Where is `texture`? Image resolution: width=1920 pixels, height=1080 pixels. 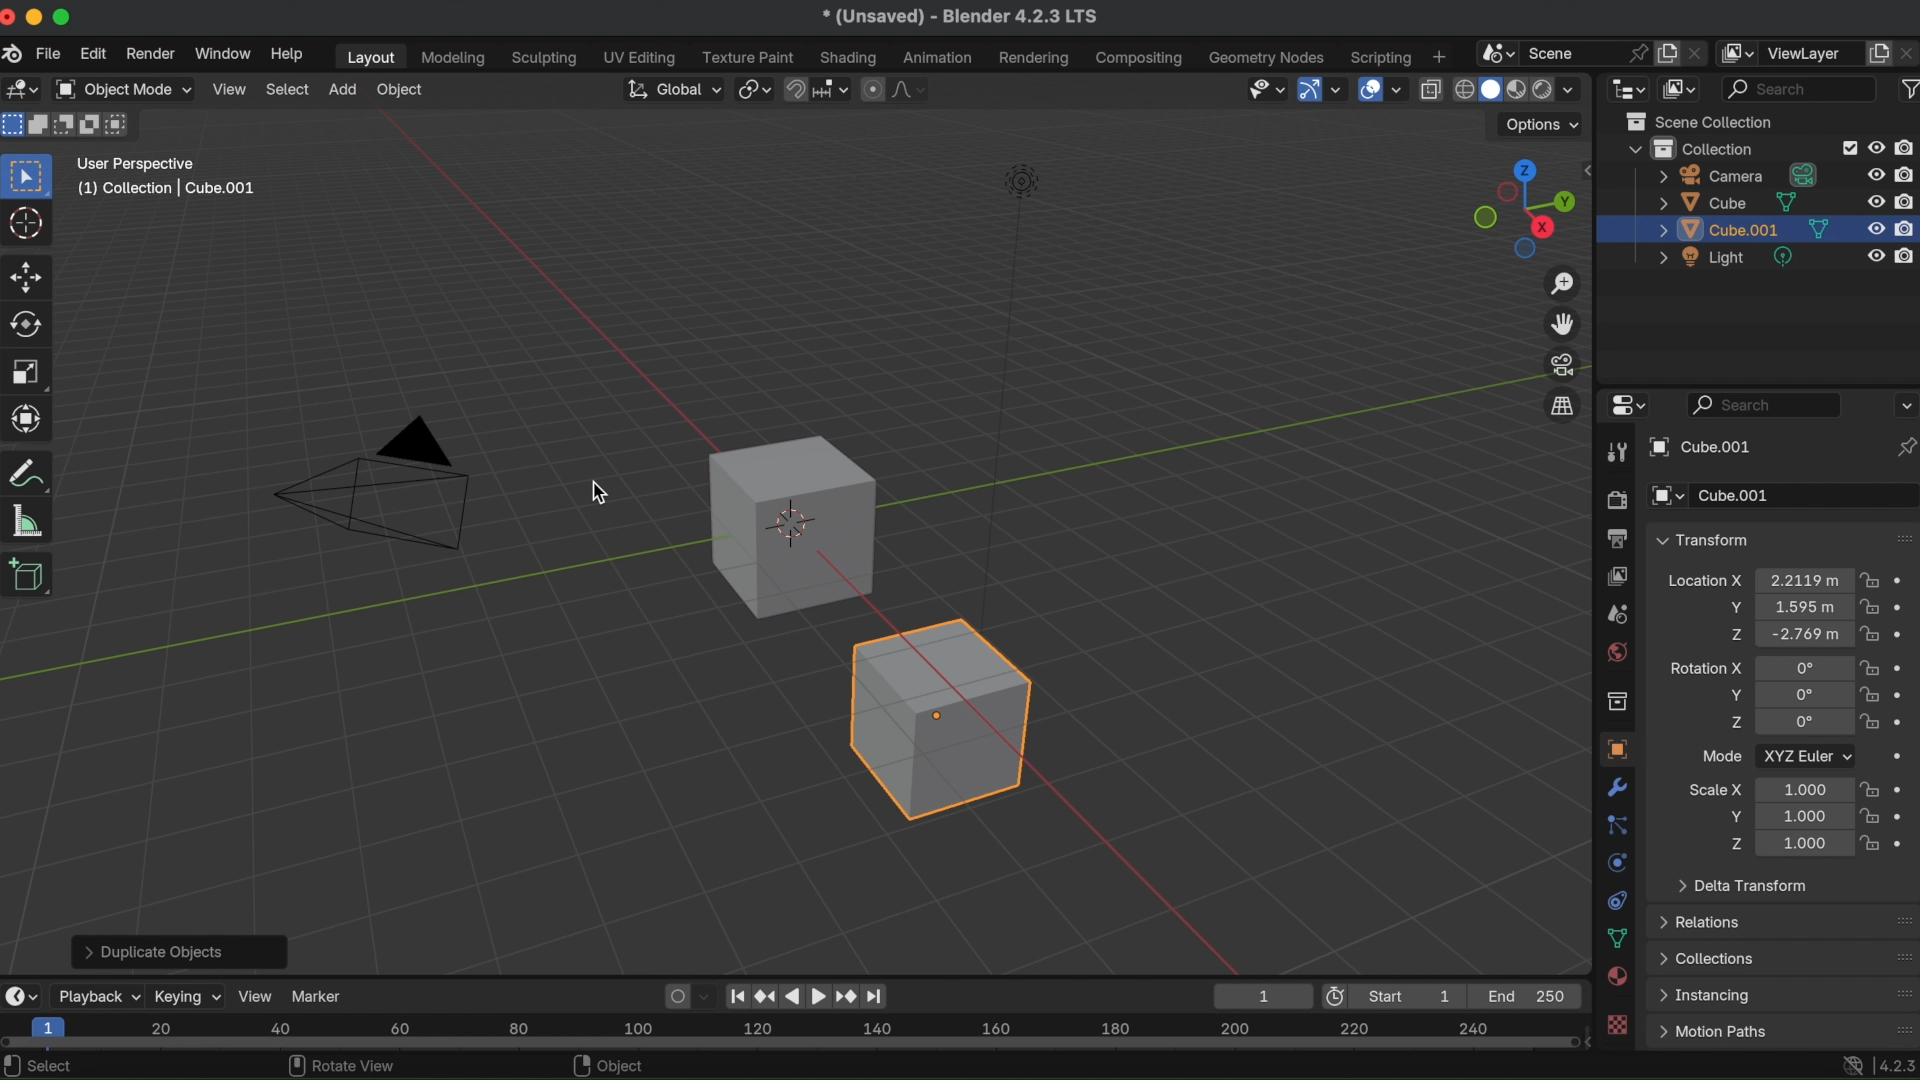
texture is located at coordinates (1619, 1026).